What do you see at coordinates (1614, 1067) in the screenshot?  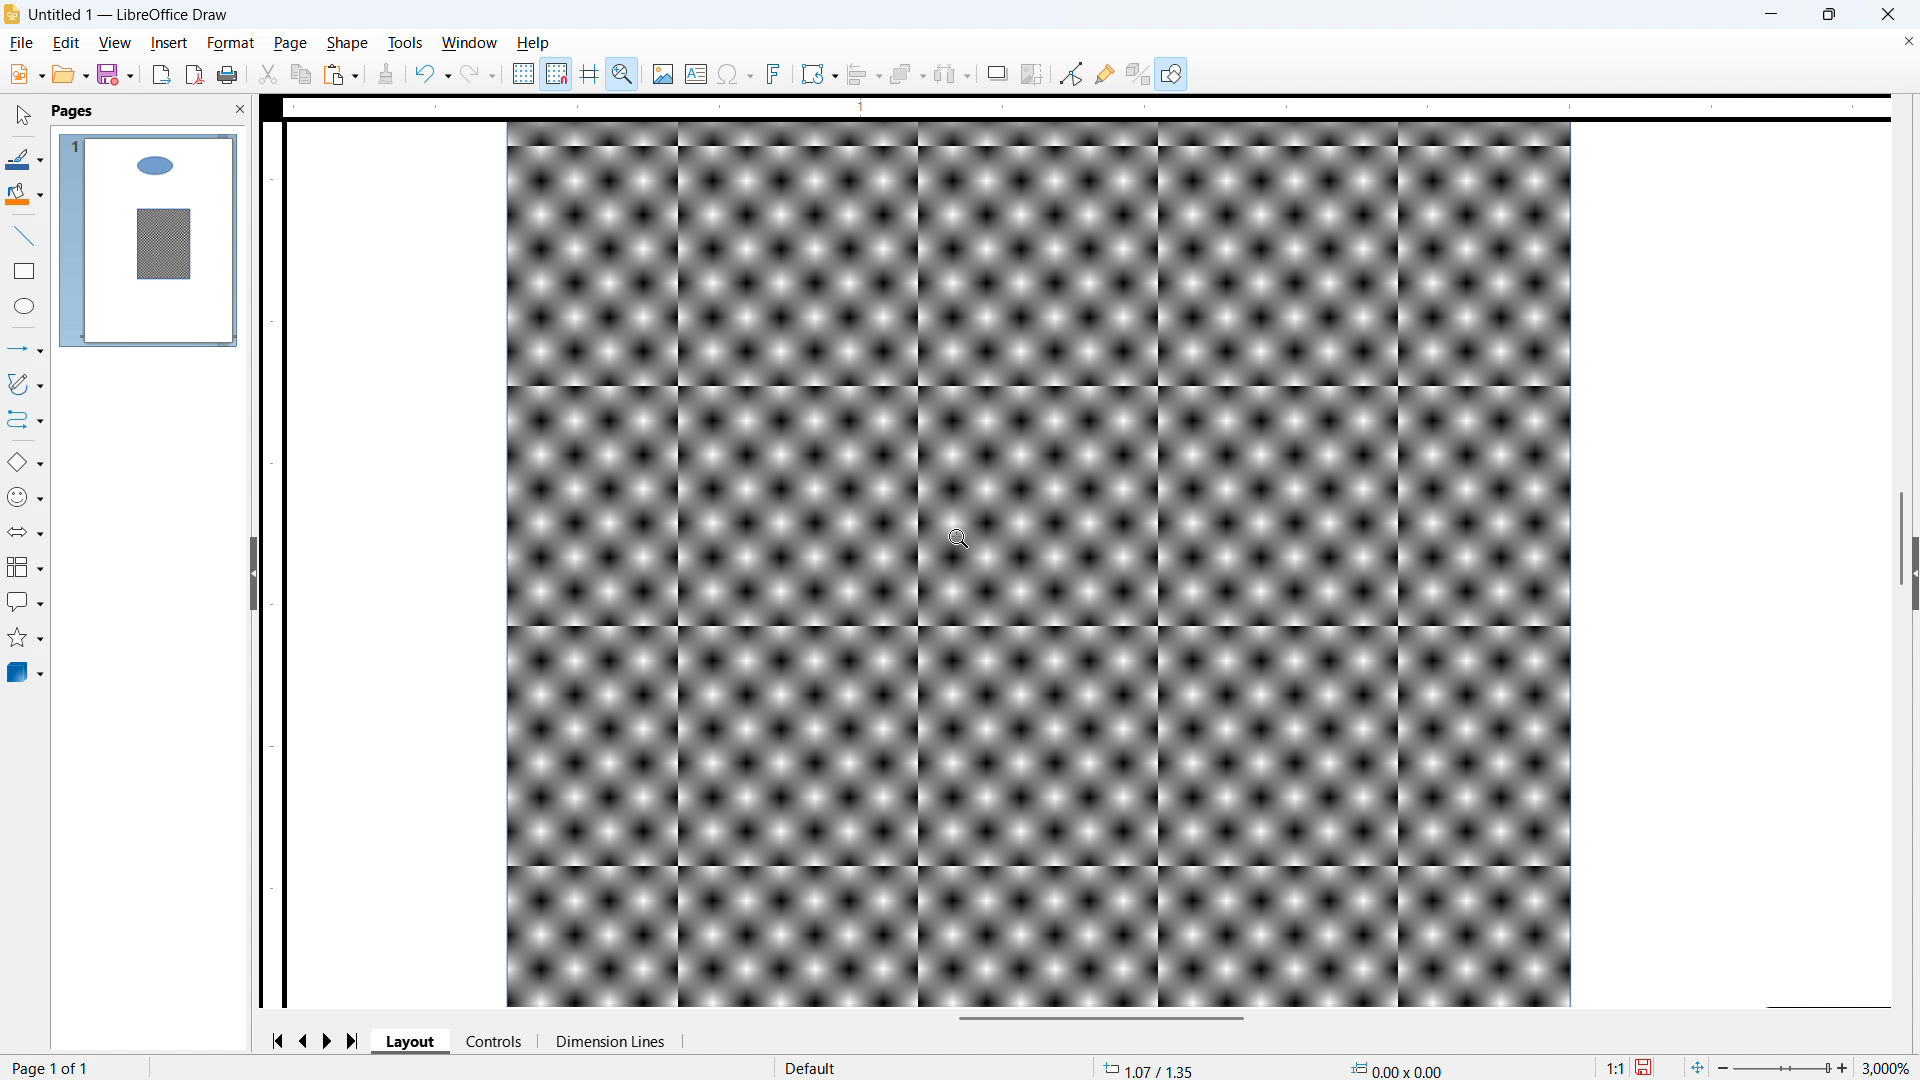 I see `Scaling factor ` at bounding box center [1614, 1067].